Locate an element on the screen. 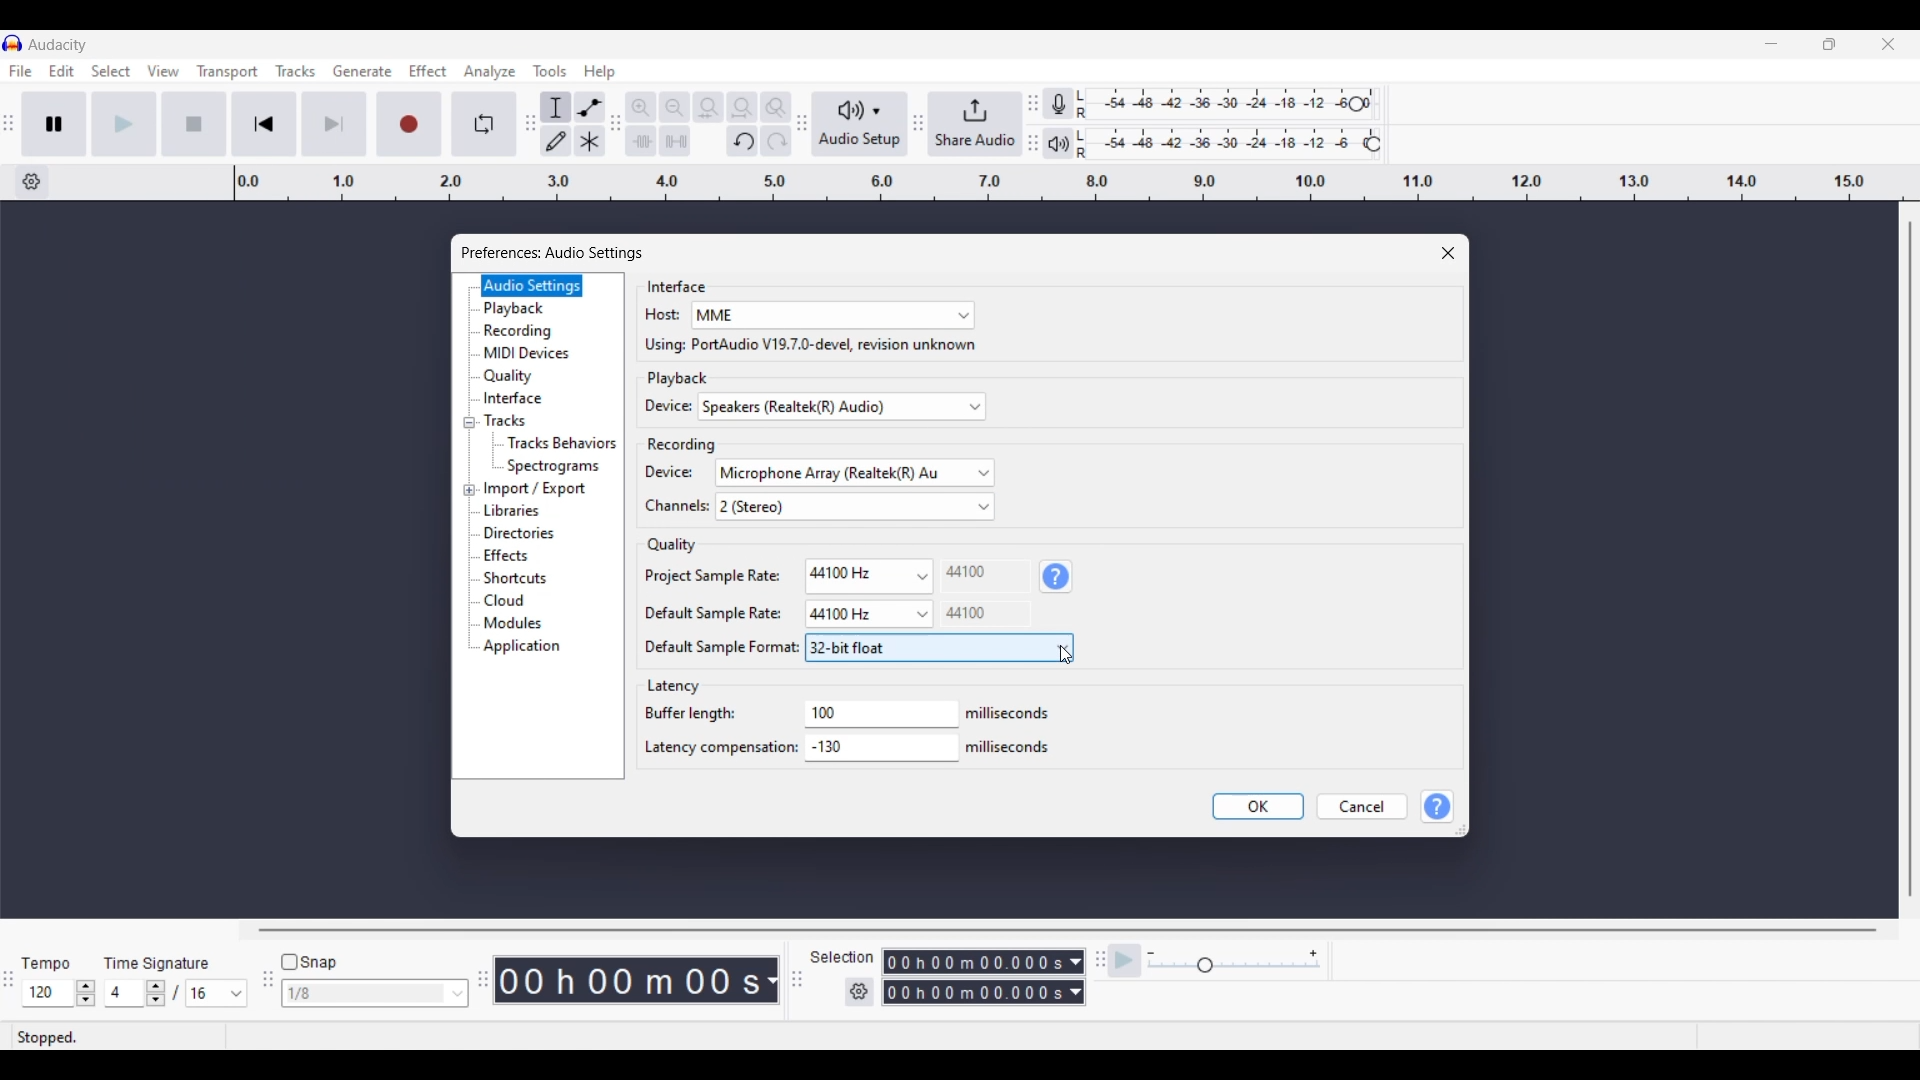  cursor is located at coordinates (1068, 656).